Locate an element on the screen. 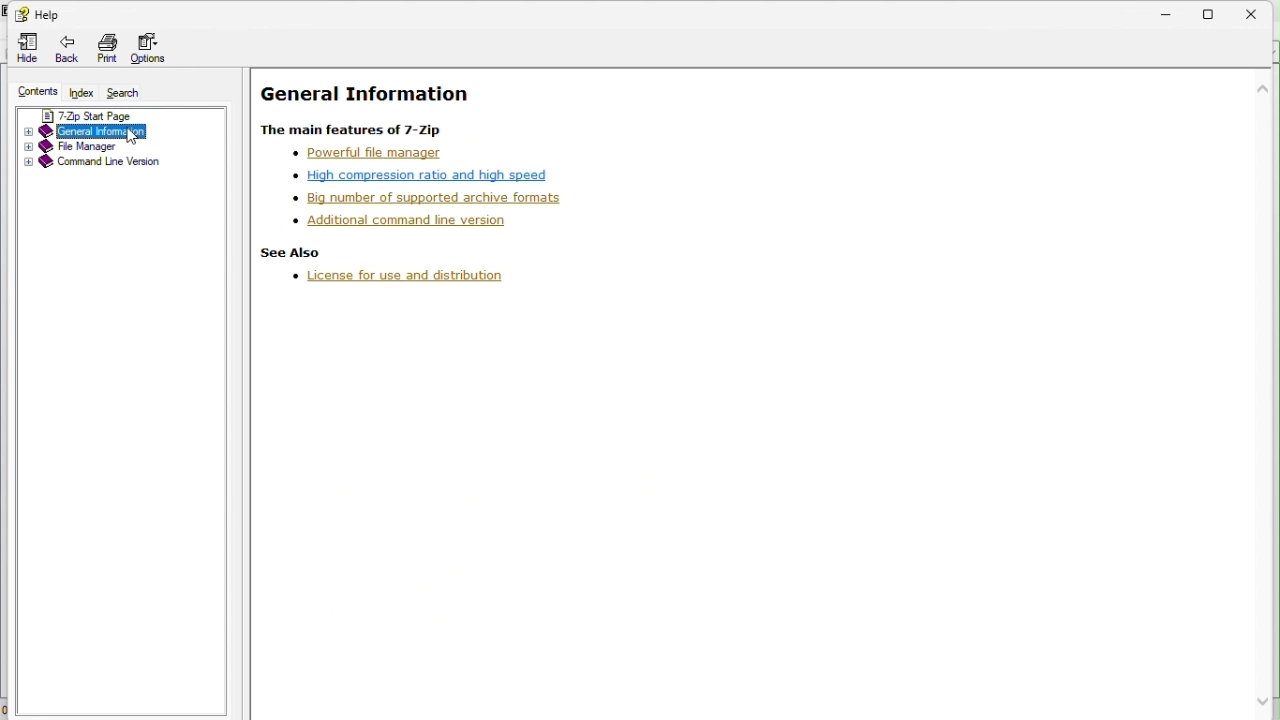 The height and width of the screenshot is (720, 1280). Licence and distribution is located at coordinates (393, 276).